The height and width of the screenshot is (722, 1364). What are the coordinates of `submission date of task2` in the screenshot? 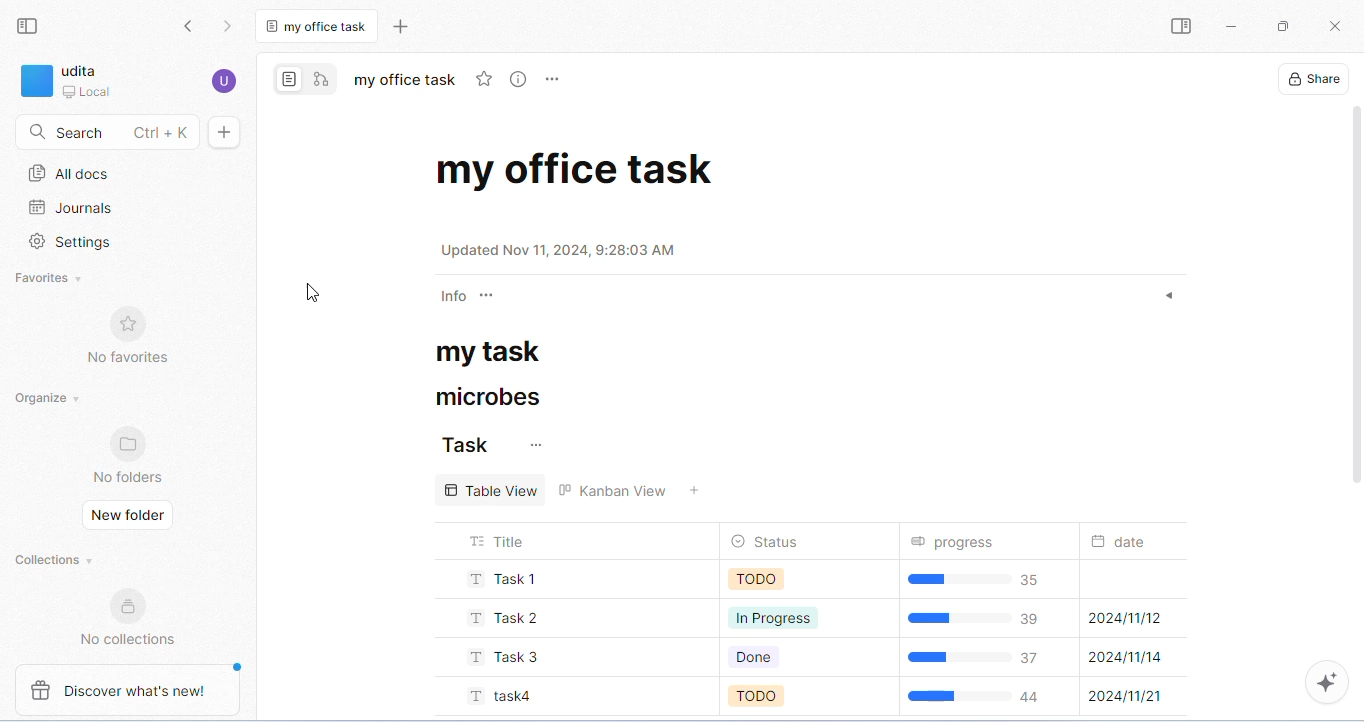 It's located at (1125, 618).